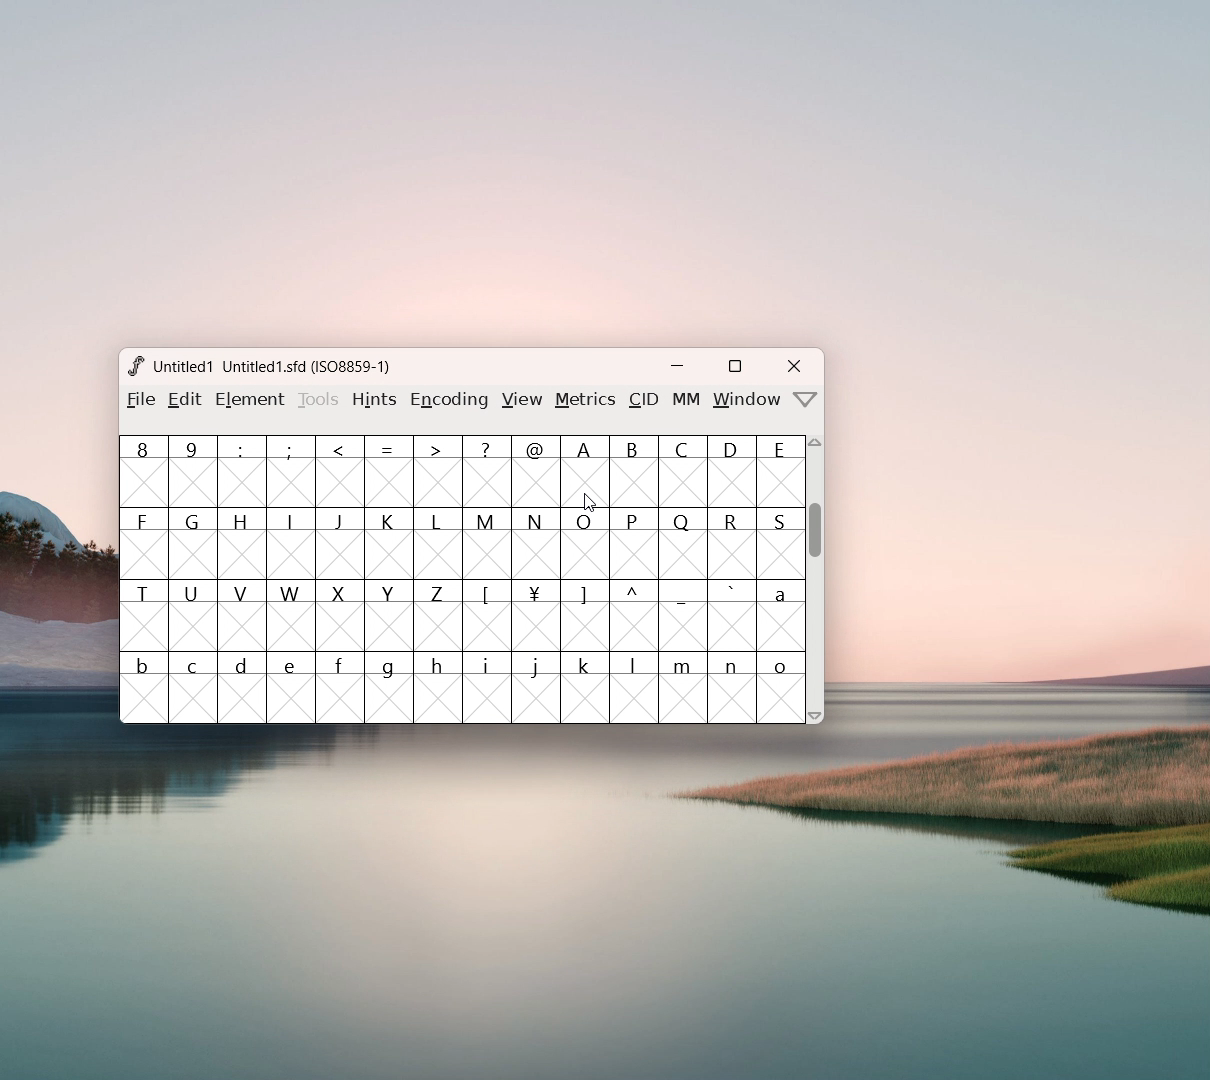  Describe the element at coordinates (635, 616) in the screenshot. I see `^` at that location.